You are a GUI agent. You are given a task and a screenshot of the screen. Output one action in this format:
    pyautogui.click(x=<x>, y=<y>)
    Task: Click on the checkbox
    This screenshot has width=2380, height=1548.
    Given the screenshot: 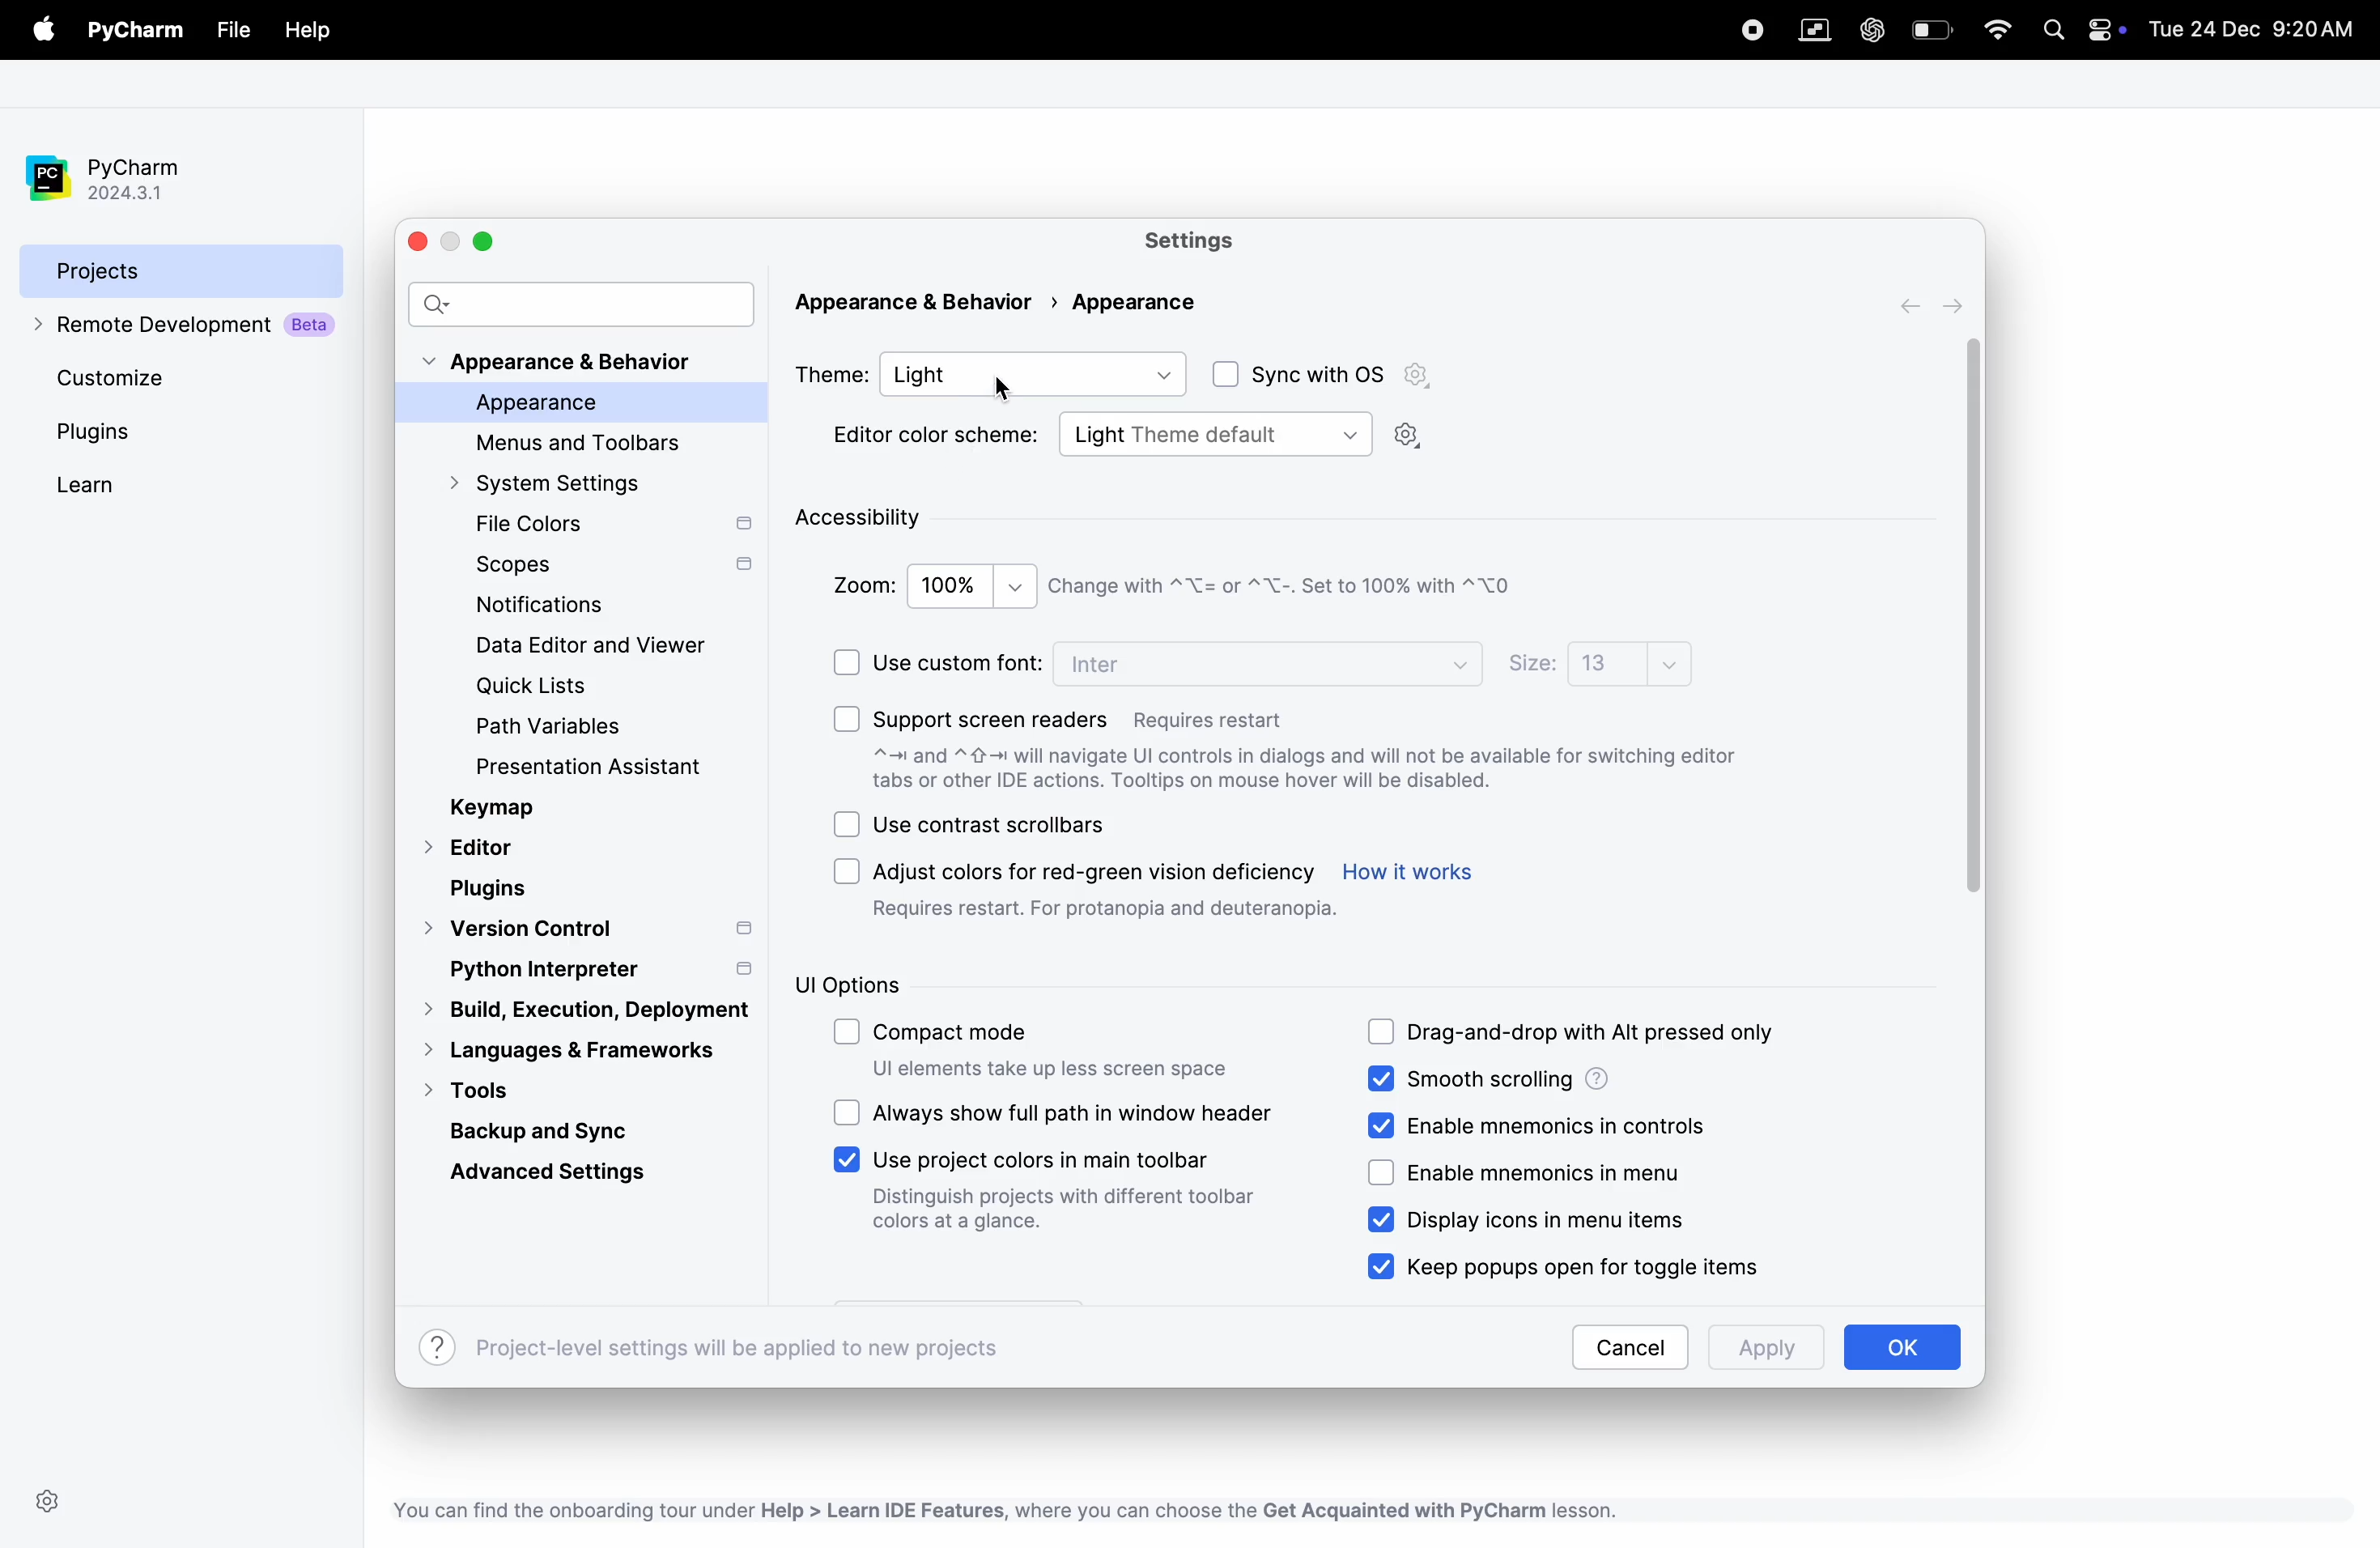 What is the action you would take?
    pyautogui.click(x=1382, y=1078)
    